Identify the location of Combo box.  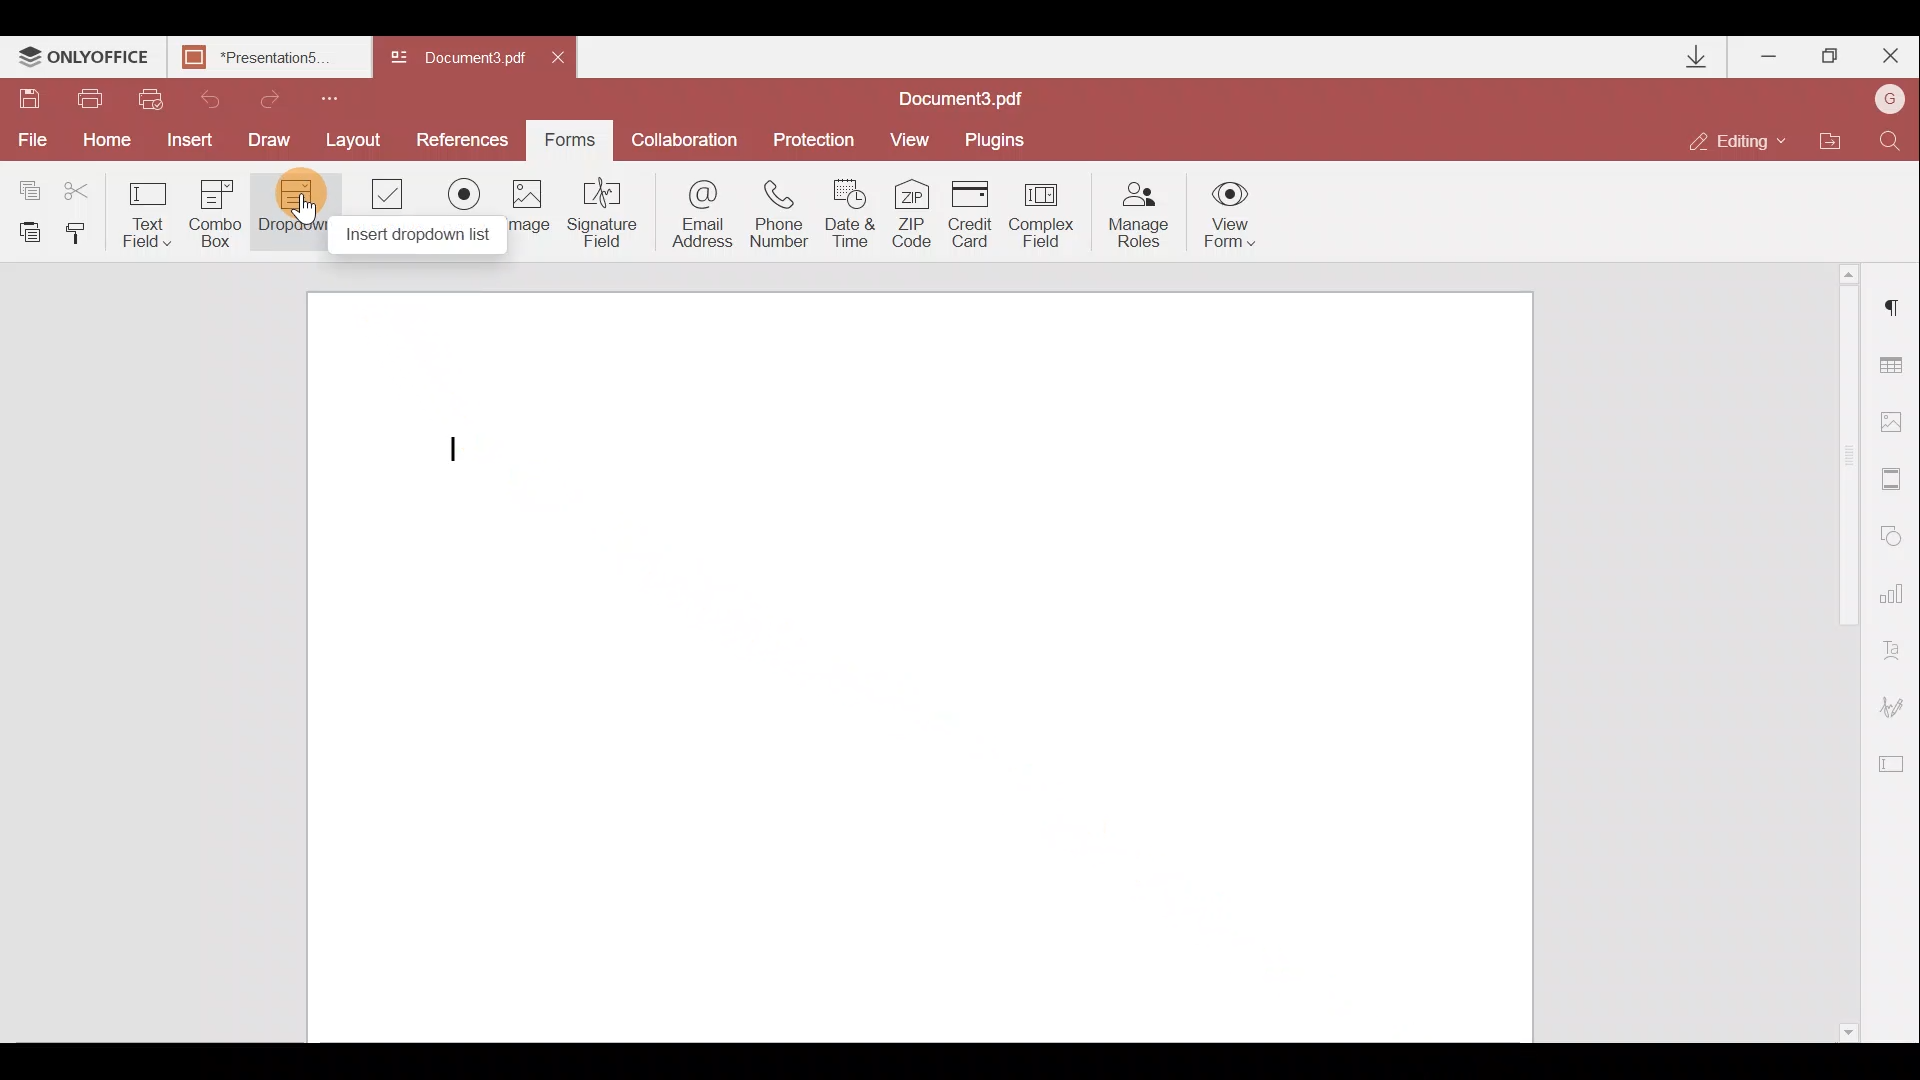
(216, 210).